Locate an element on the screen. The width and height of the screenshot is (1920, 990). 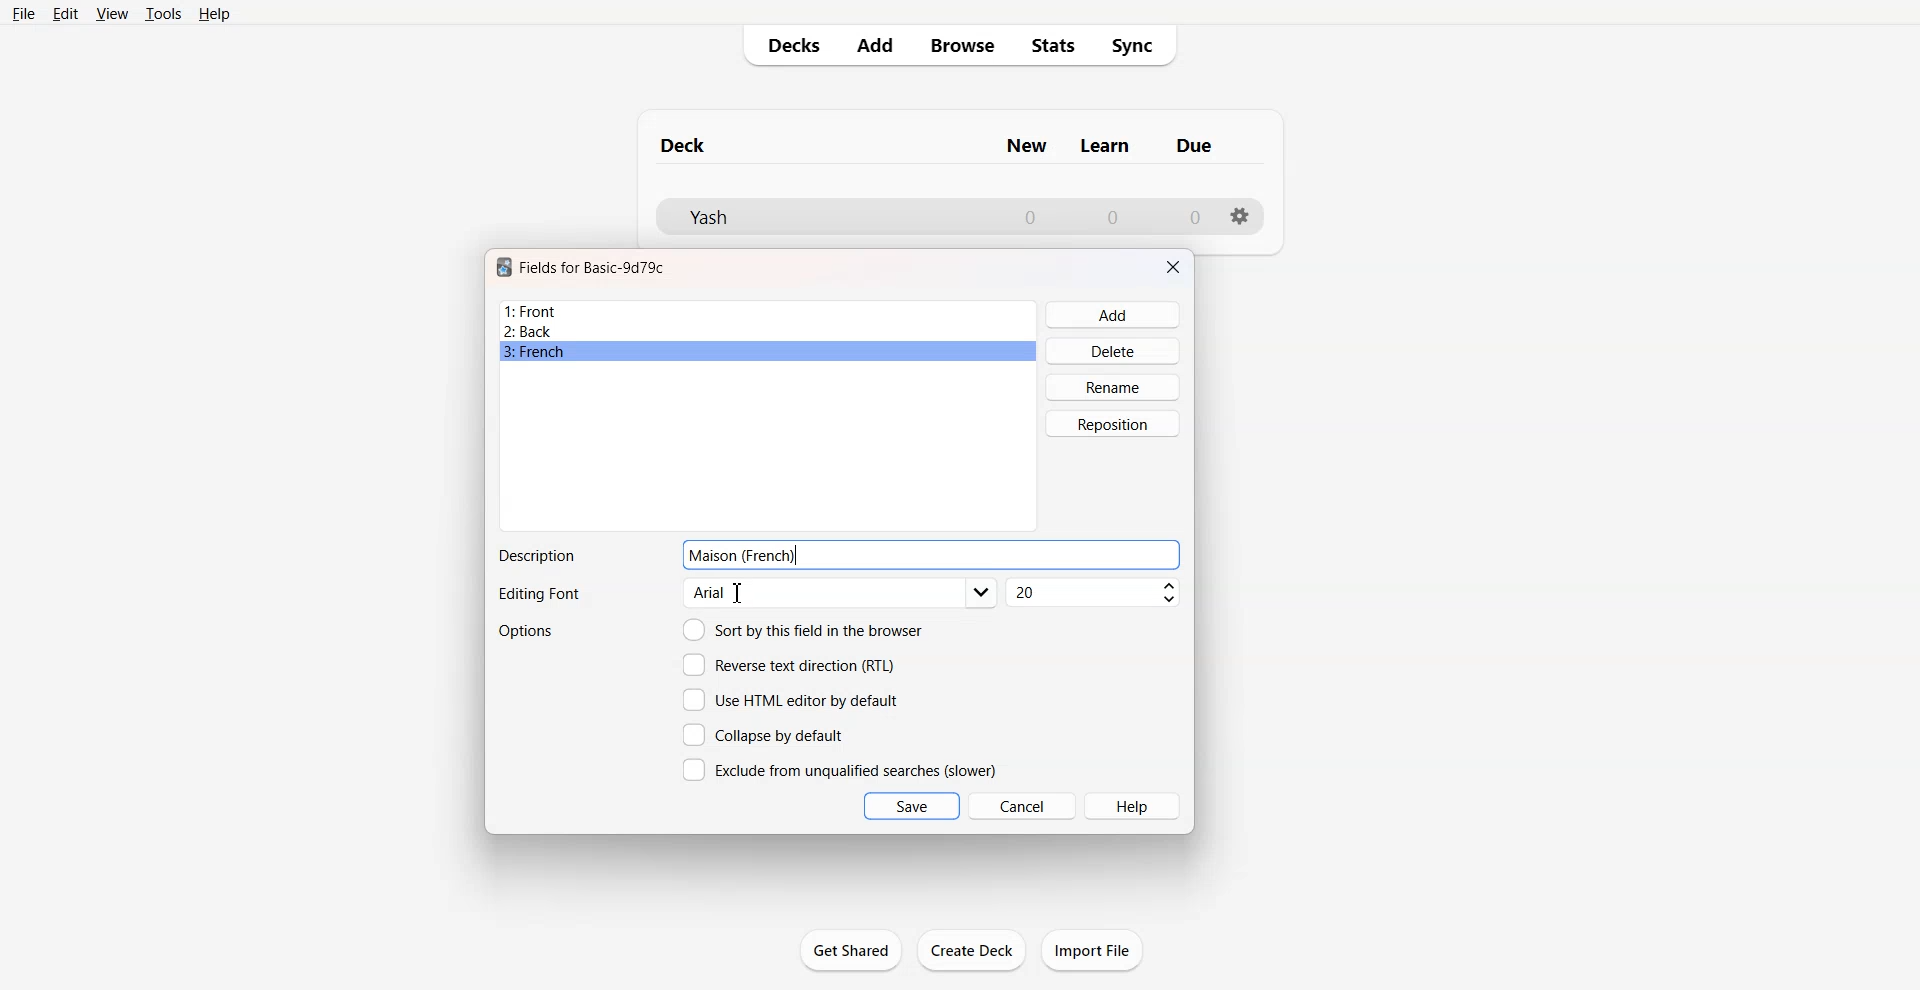
Front is located at coordinates (768, 311).